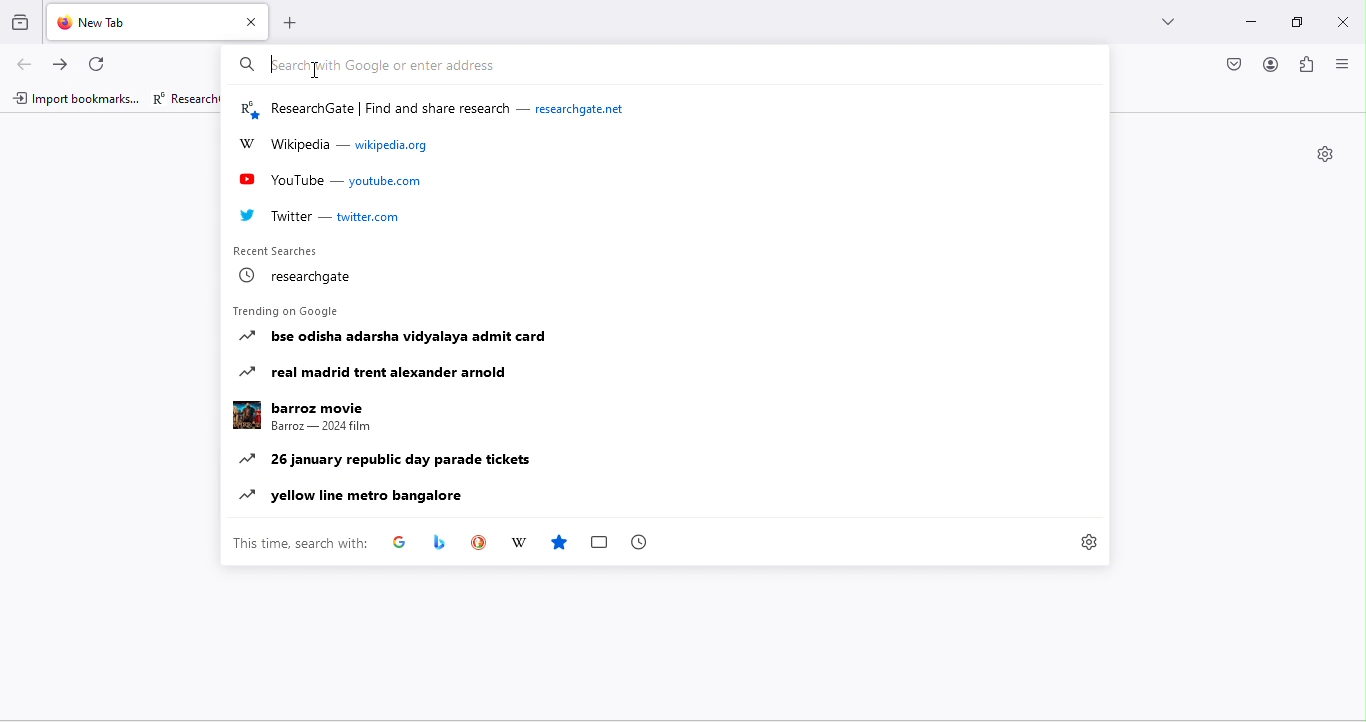 The height and width of the screenshot is (722, 1366). Describe the element at coordinates (96, 62) in the screenshot. I see `refresh` at that location.